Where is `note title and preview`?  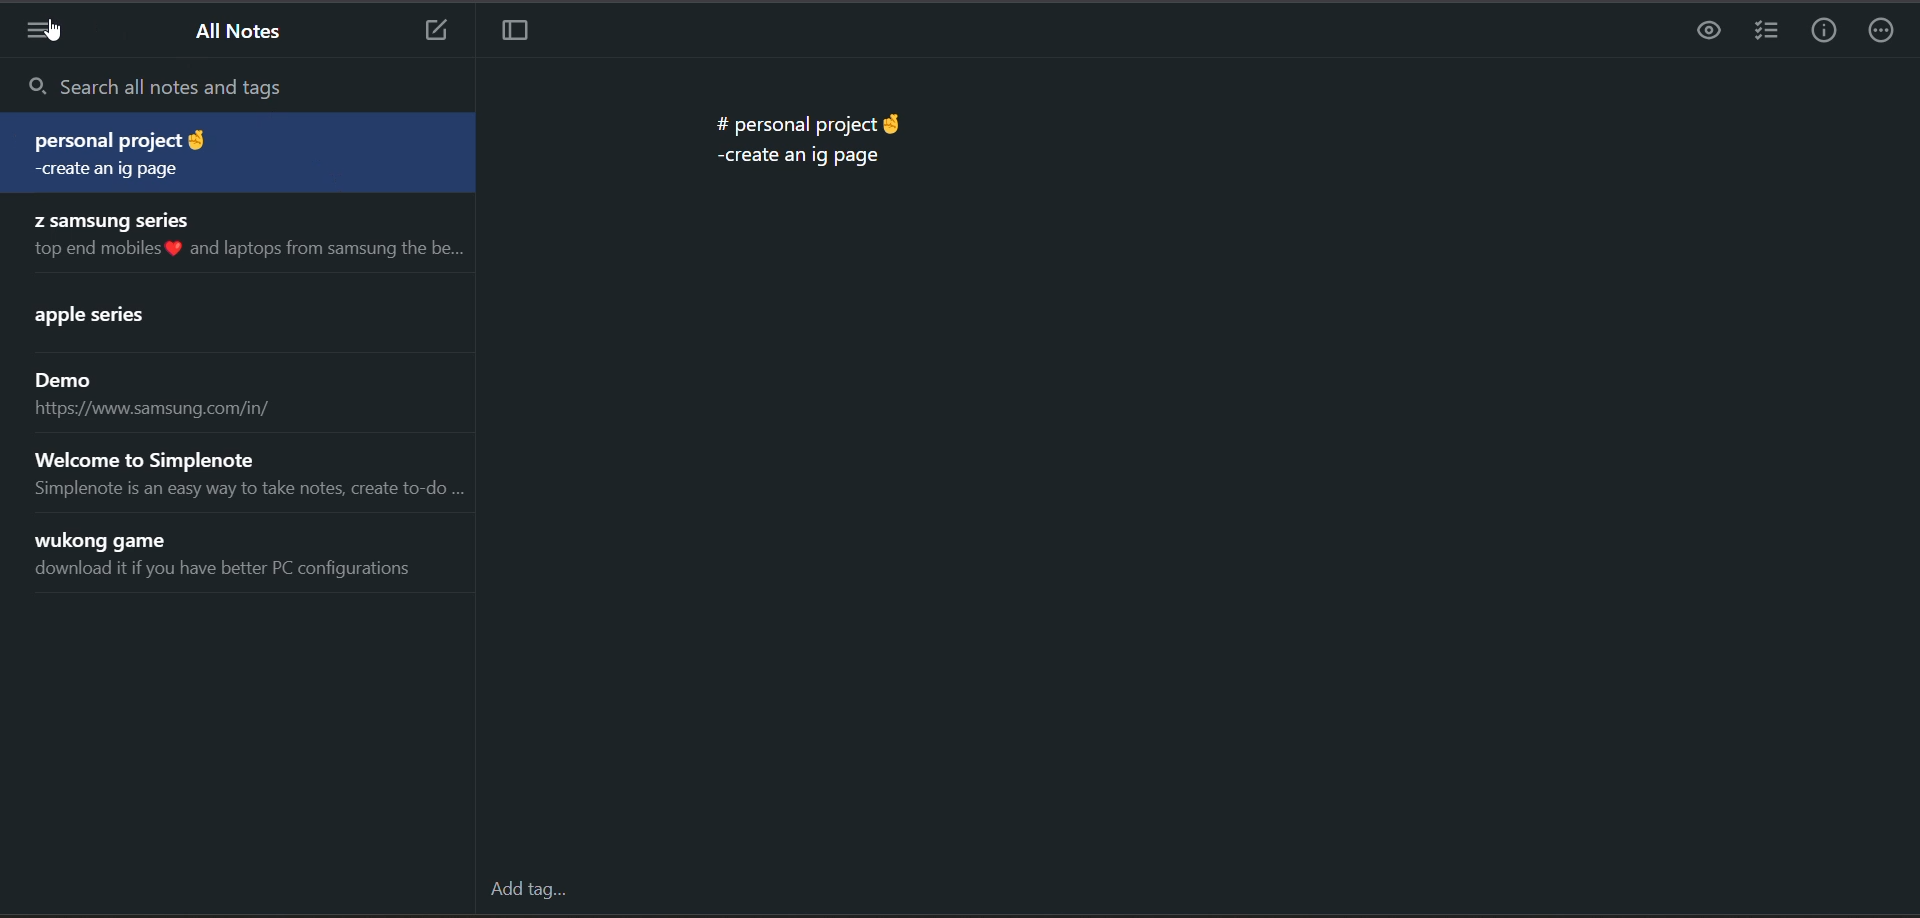 note title and preview is located at coordinates (241, 156).